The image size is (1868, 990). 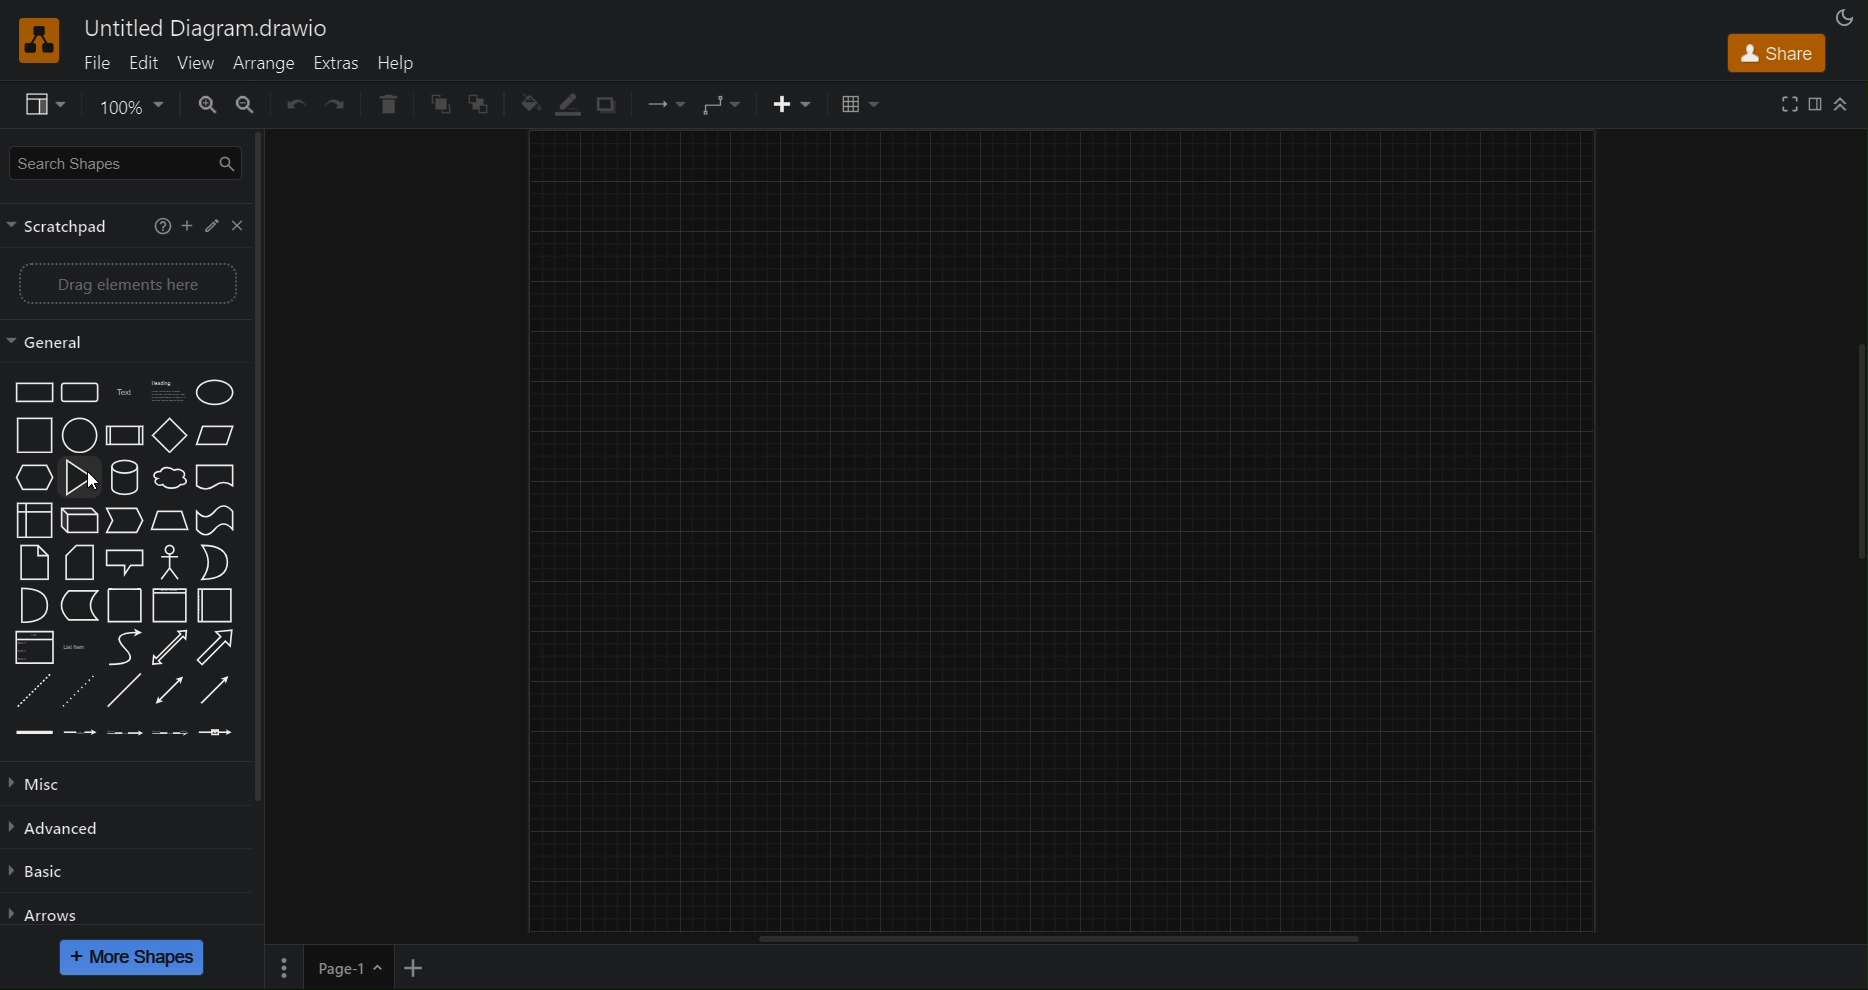 I want to click on View, so click(x=197, y=62).